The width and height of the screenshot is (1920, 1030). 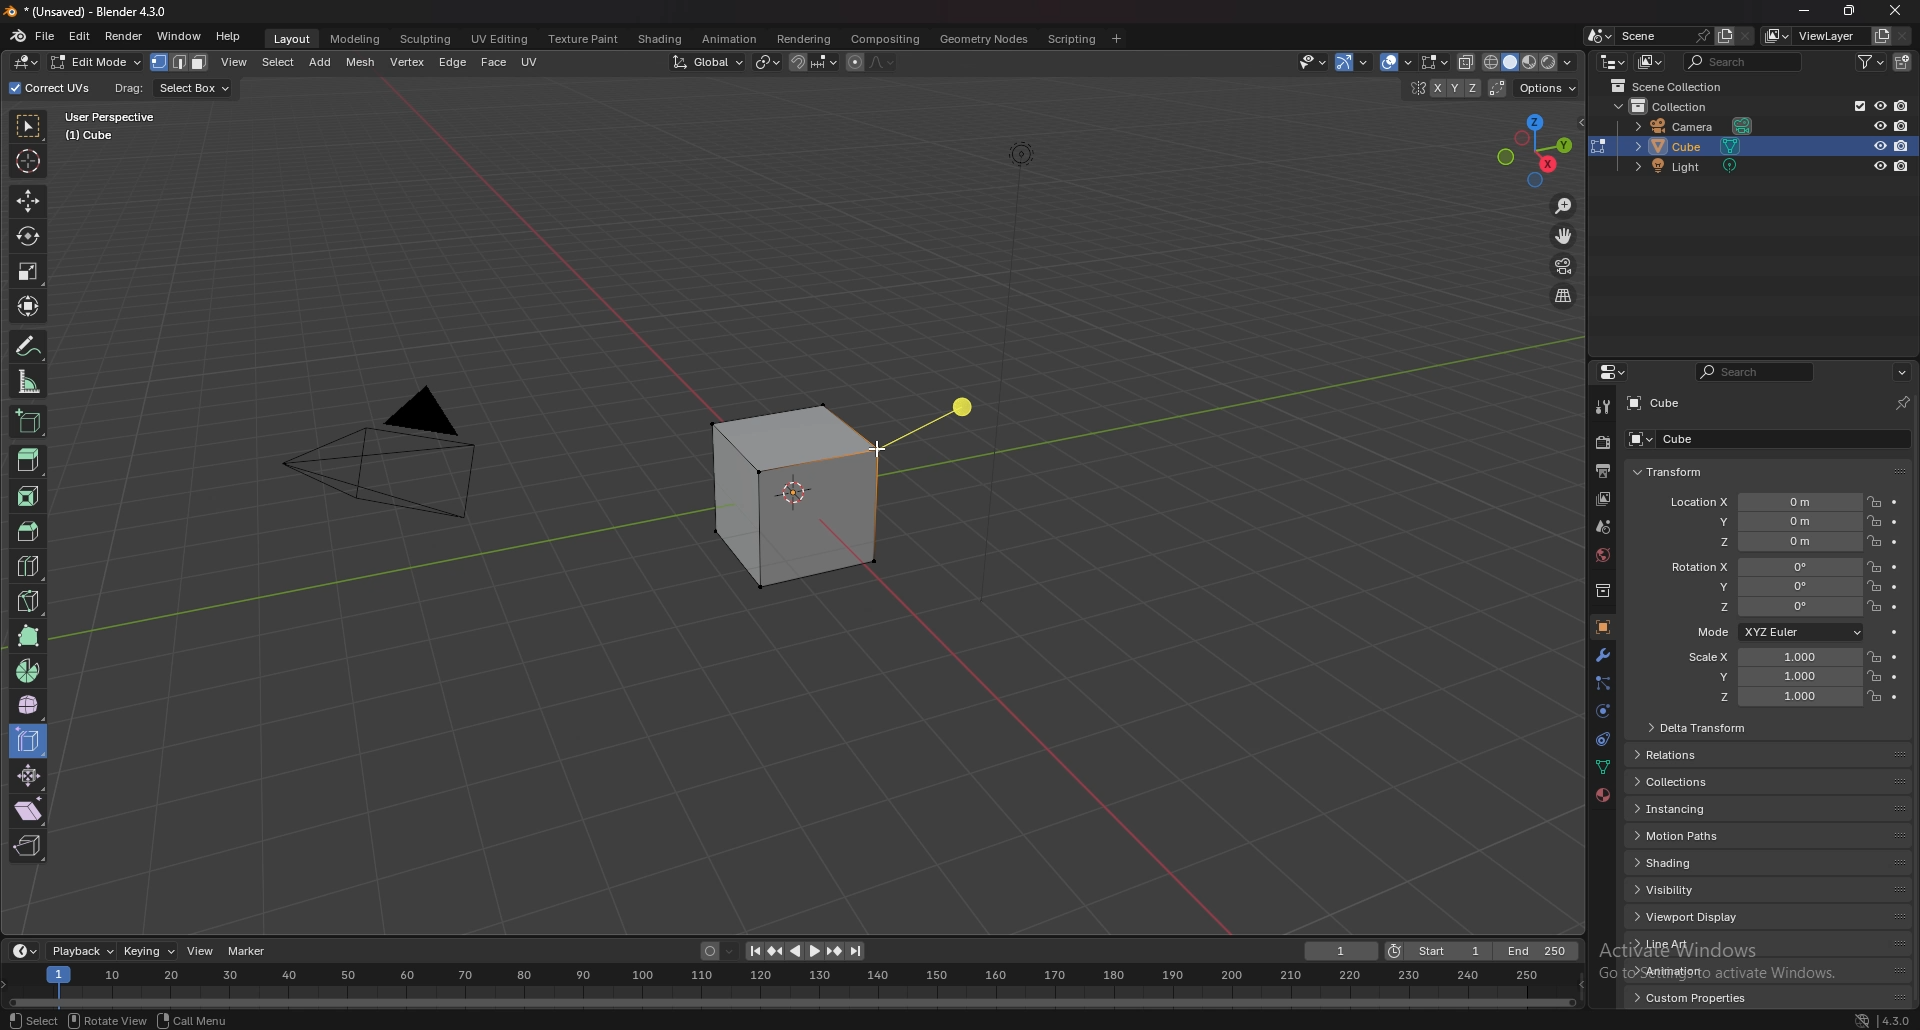 What do you see at coordinates (1895, 677) in the screenshot?
I see `animate property` at bounding box center [1895, 677].